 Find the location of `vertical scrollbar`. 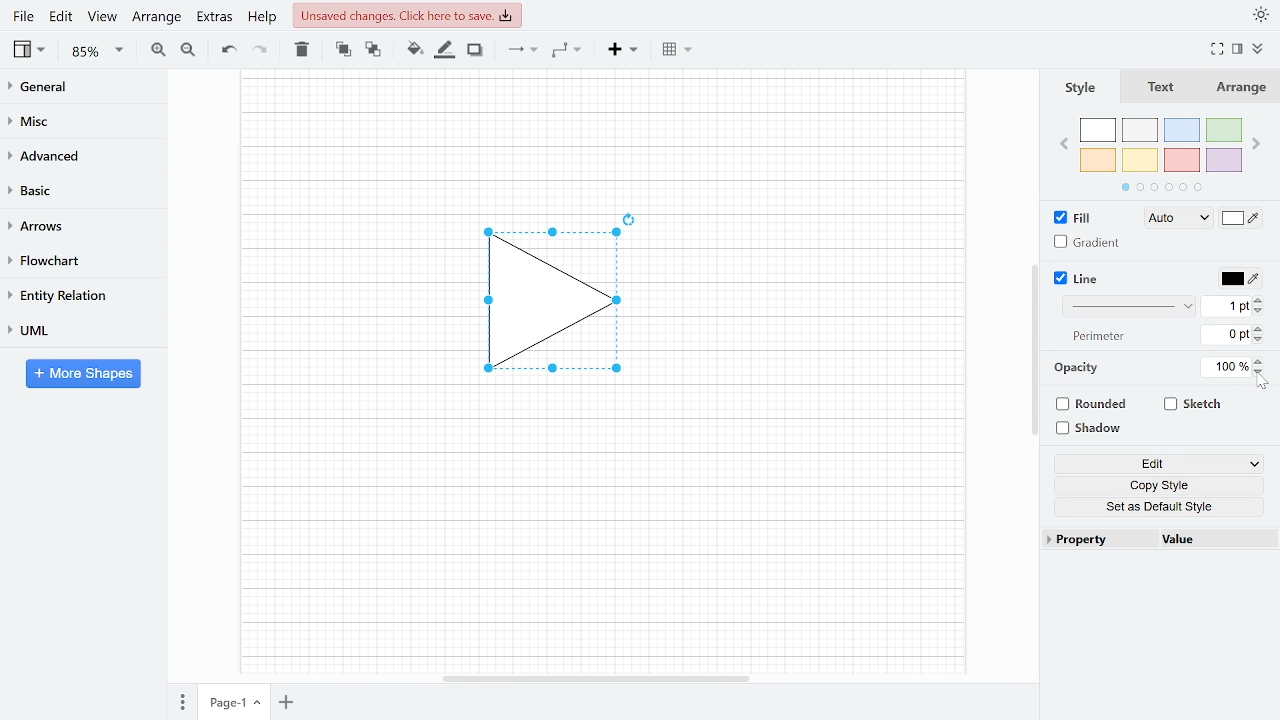

vertical scrollbar is located at coordinates (1034, 350).